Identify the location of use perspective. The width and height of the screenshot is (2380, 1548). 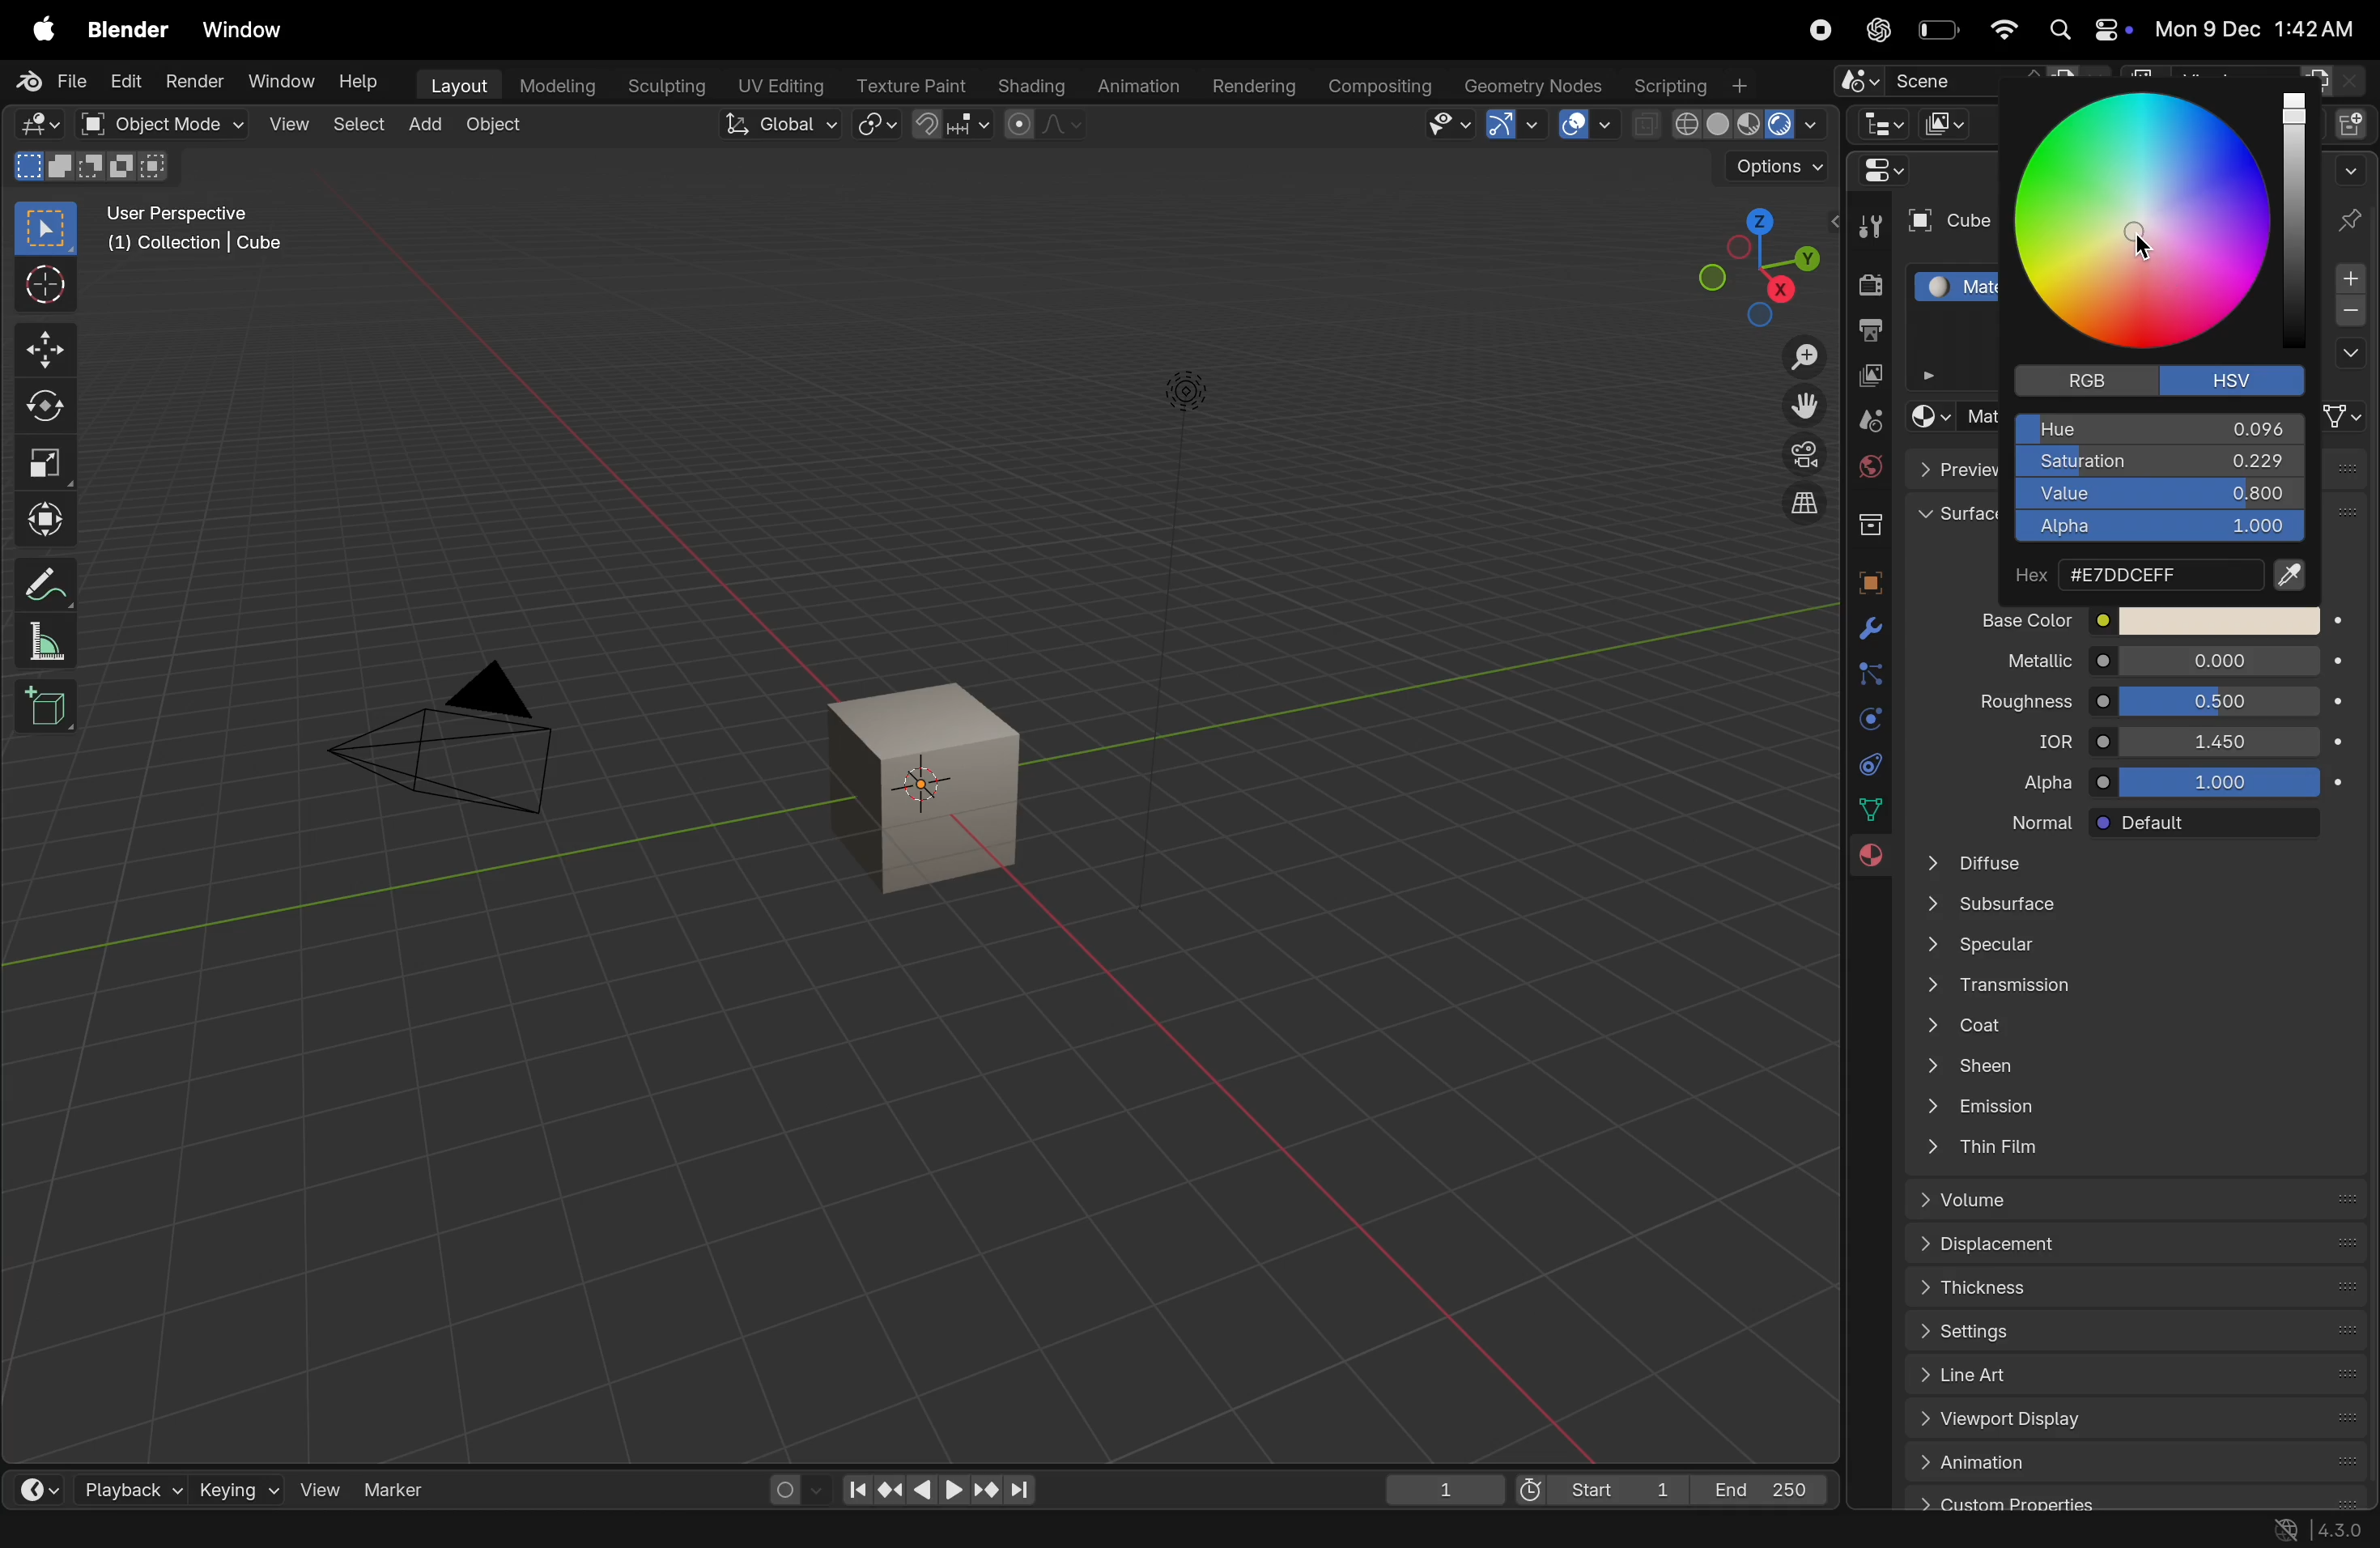
(198, 231).